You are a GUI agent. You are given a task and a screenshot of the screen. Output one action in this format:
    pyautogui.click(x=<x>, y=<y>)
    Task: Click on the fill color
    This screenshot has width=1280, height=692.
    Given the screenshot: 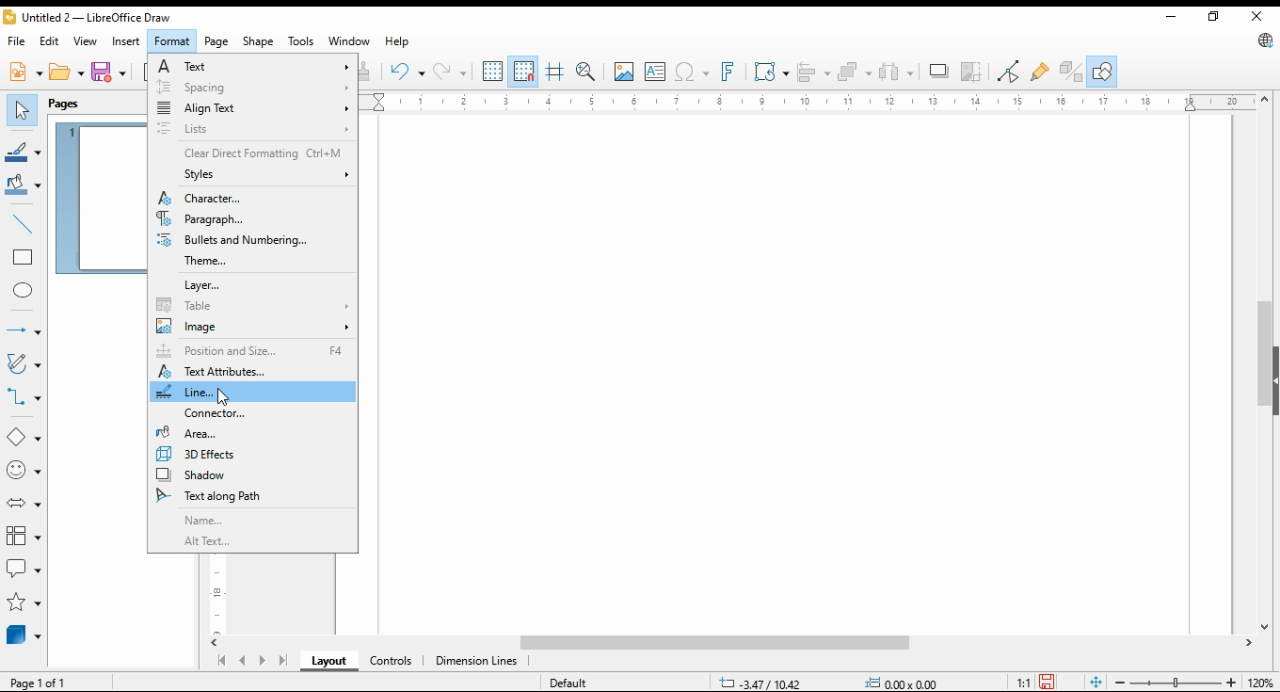 What is the action you would take?
    pyautogui.click(x=23, y=183)
    